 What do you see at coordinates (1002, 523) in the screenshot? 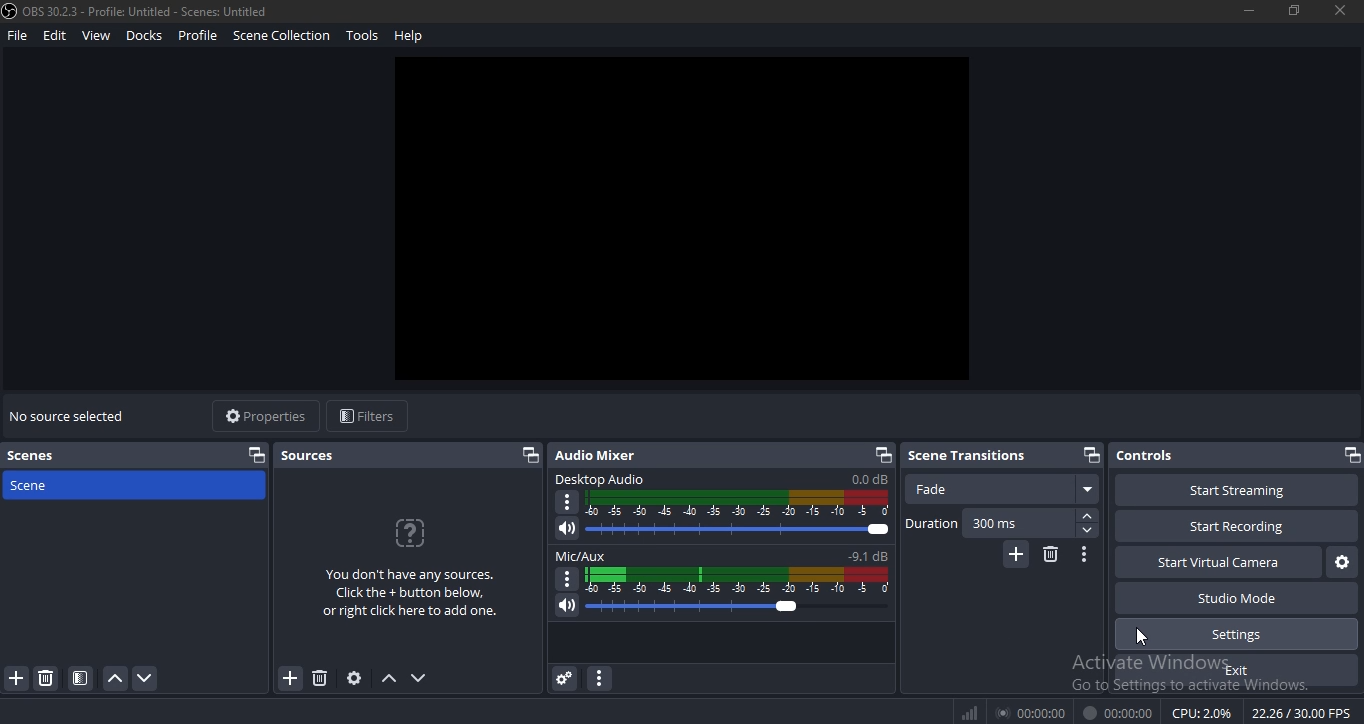
I see `duration` at bounding box center [1002, 523].